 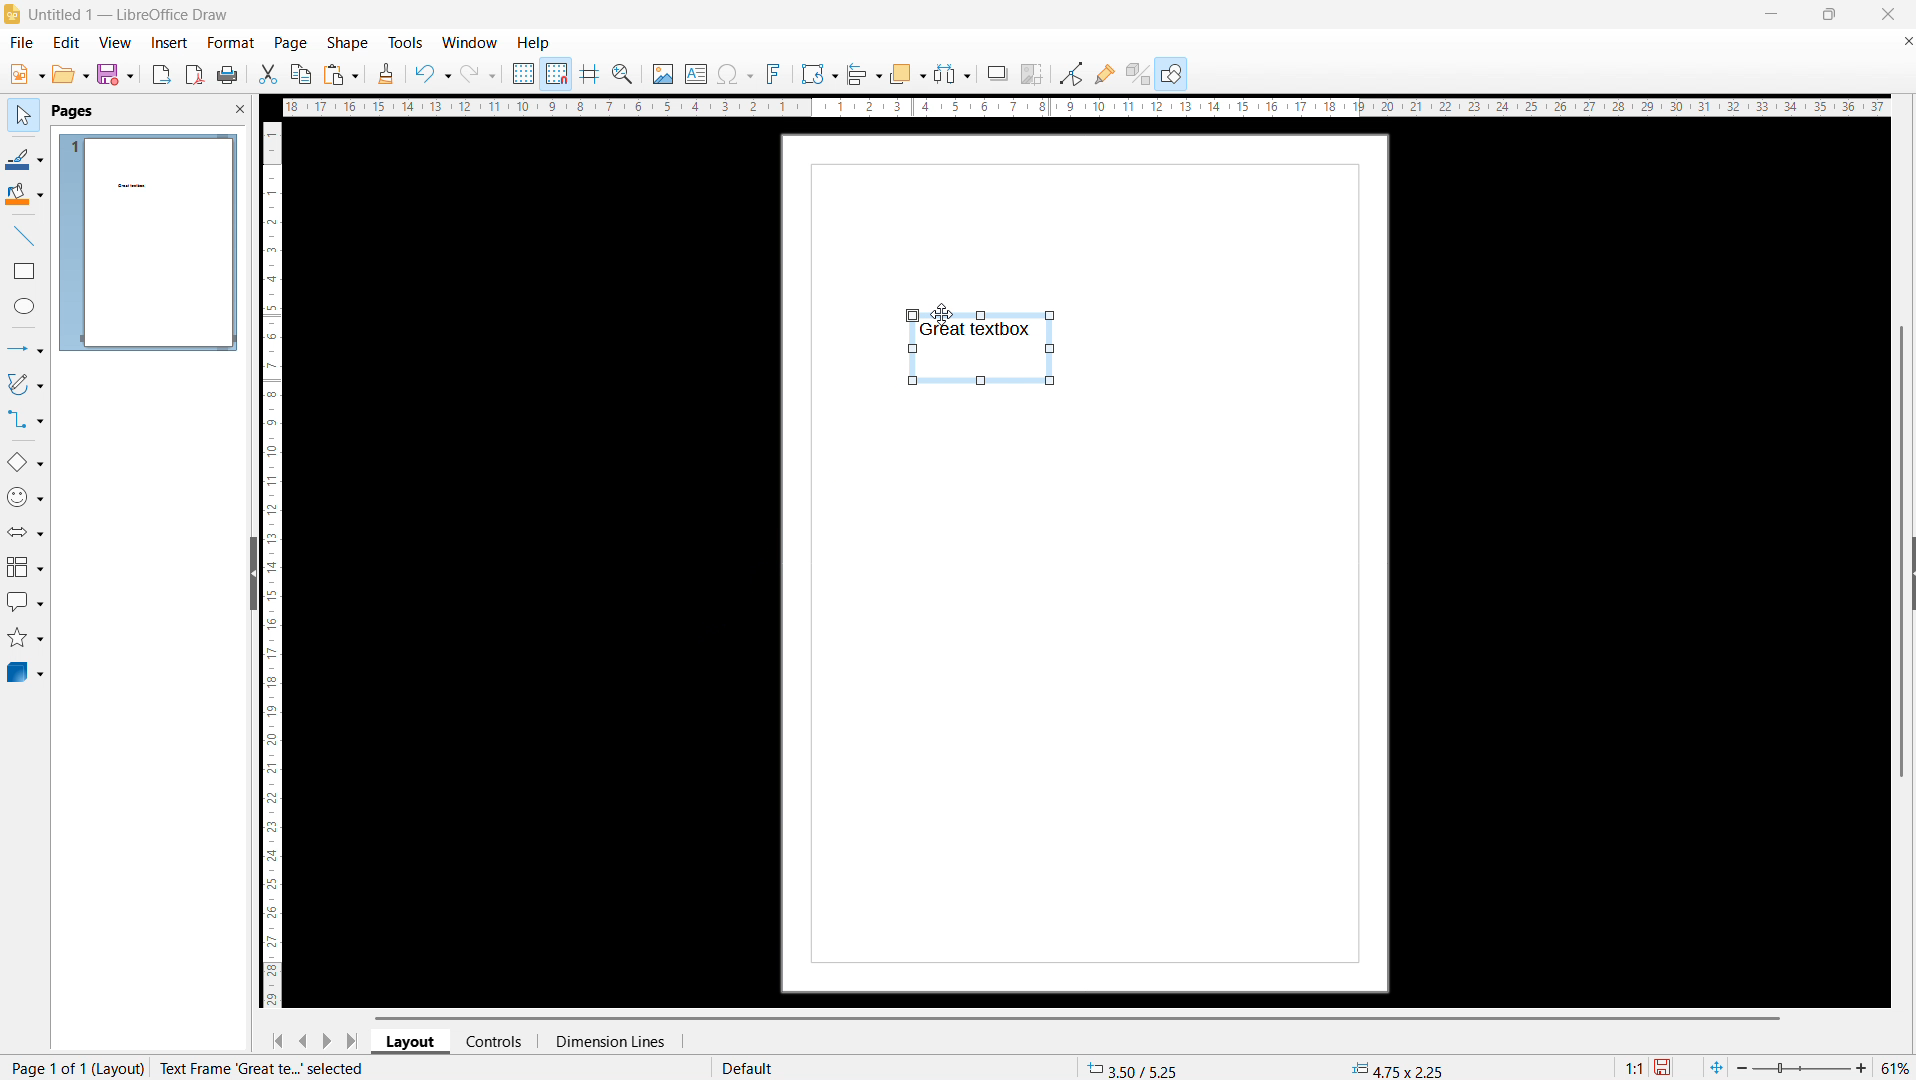 What do you see at coordinates (25, 116) in the screenshot?
I see `select` at bounding box center [25, 116].